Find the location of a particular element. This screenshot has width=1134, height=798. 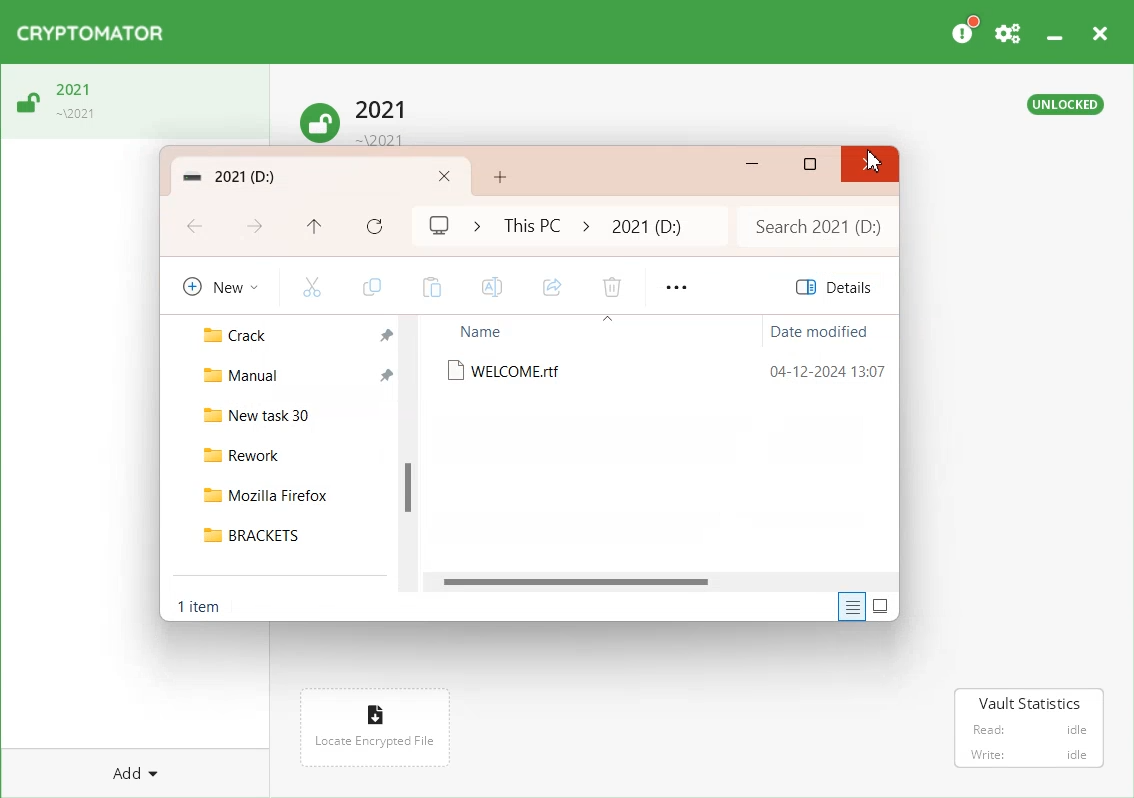

Close is located at coordinates (874, 161).